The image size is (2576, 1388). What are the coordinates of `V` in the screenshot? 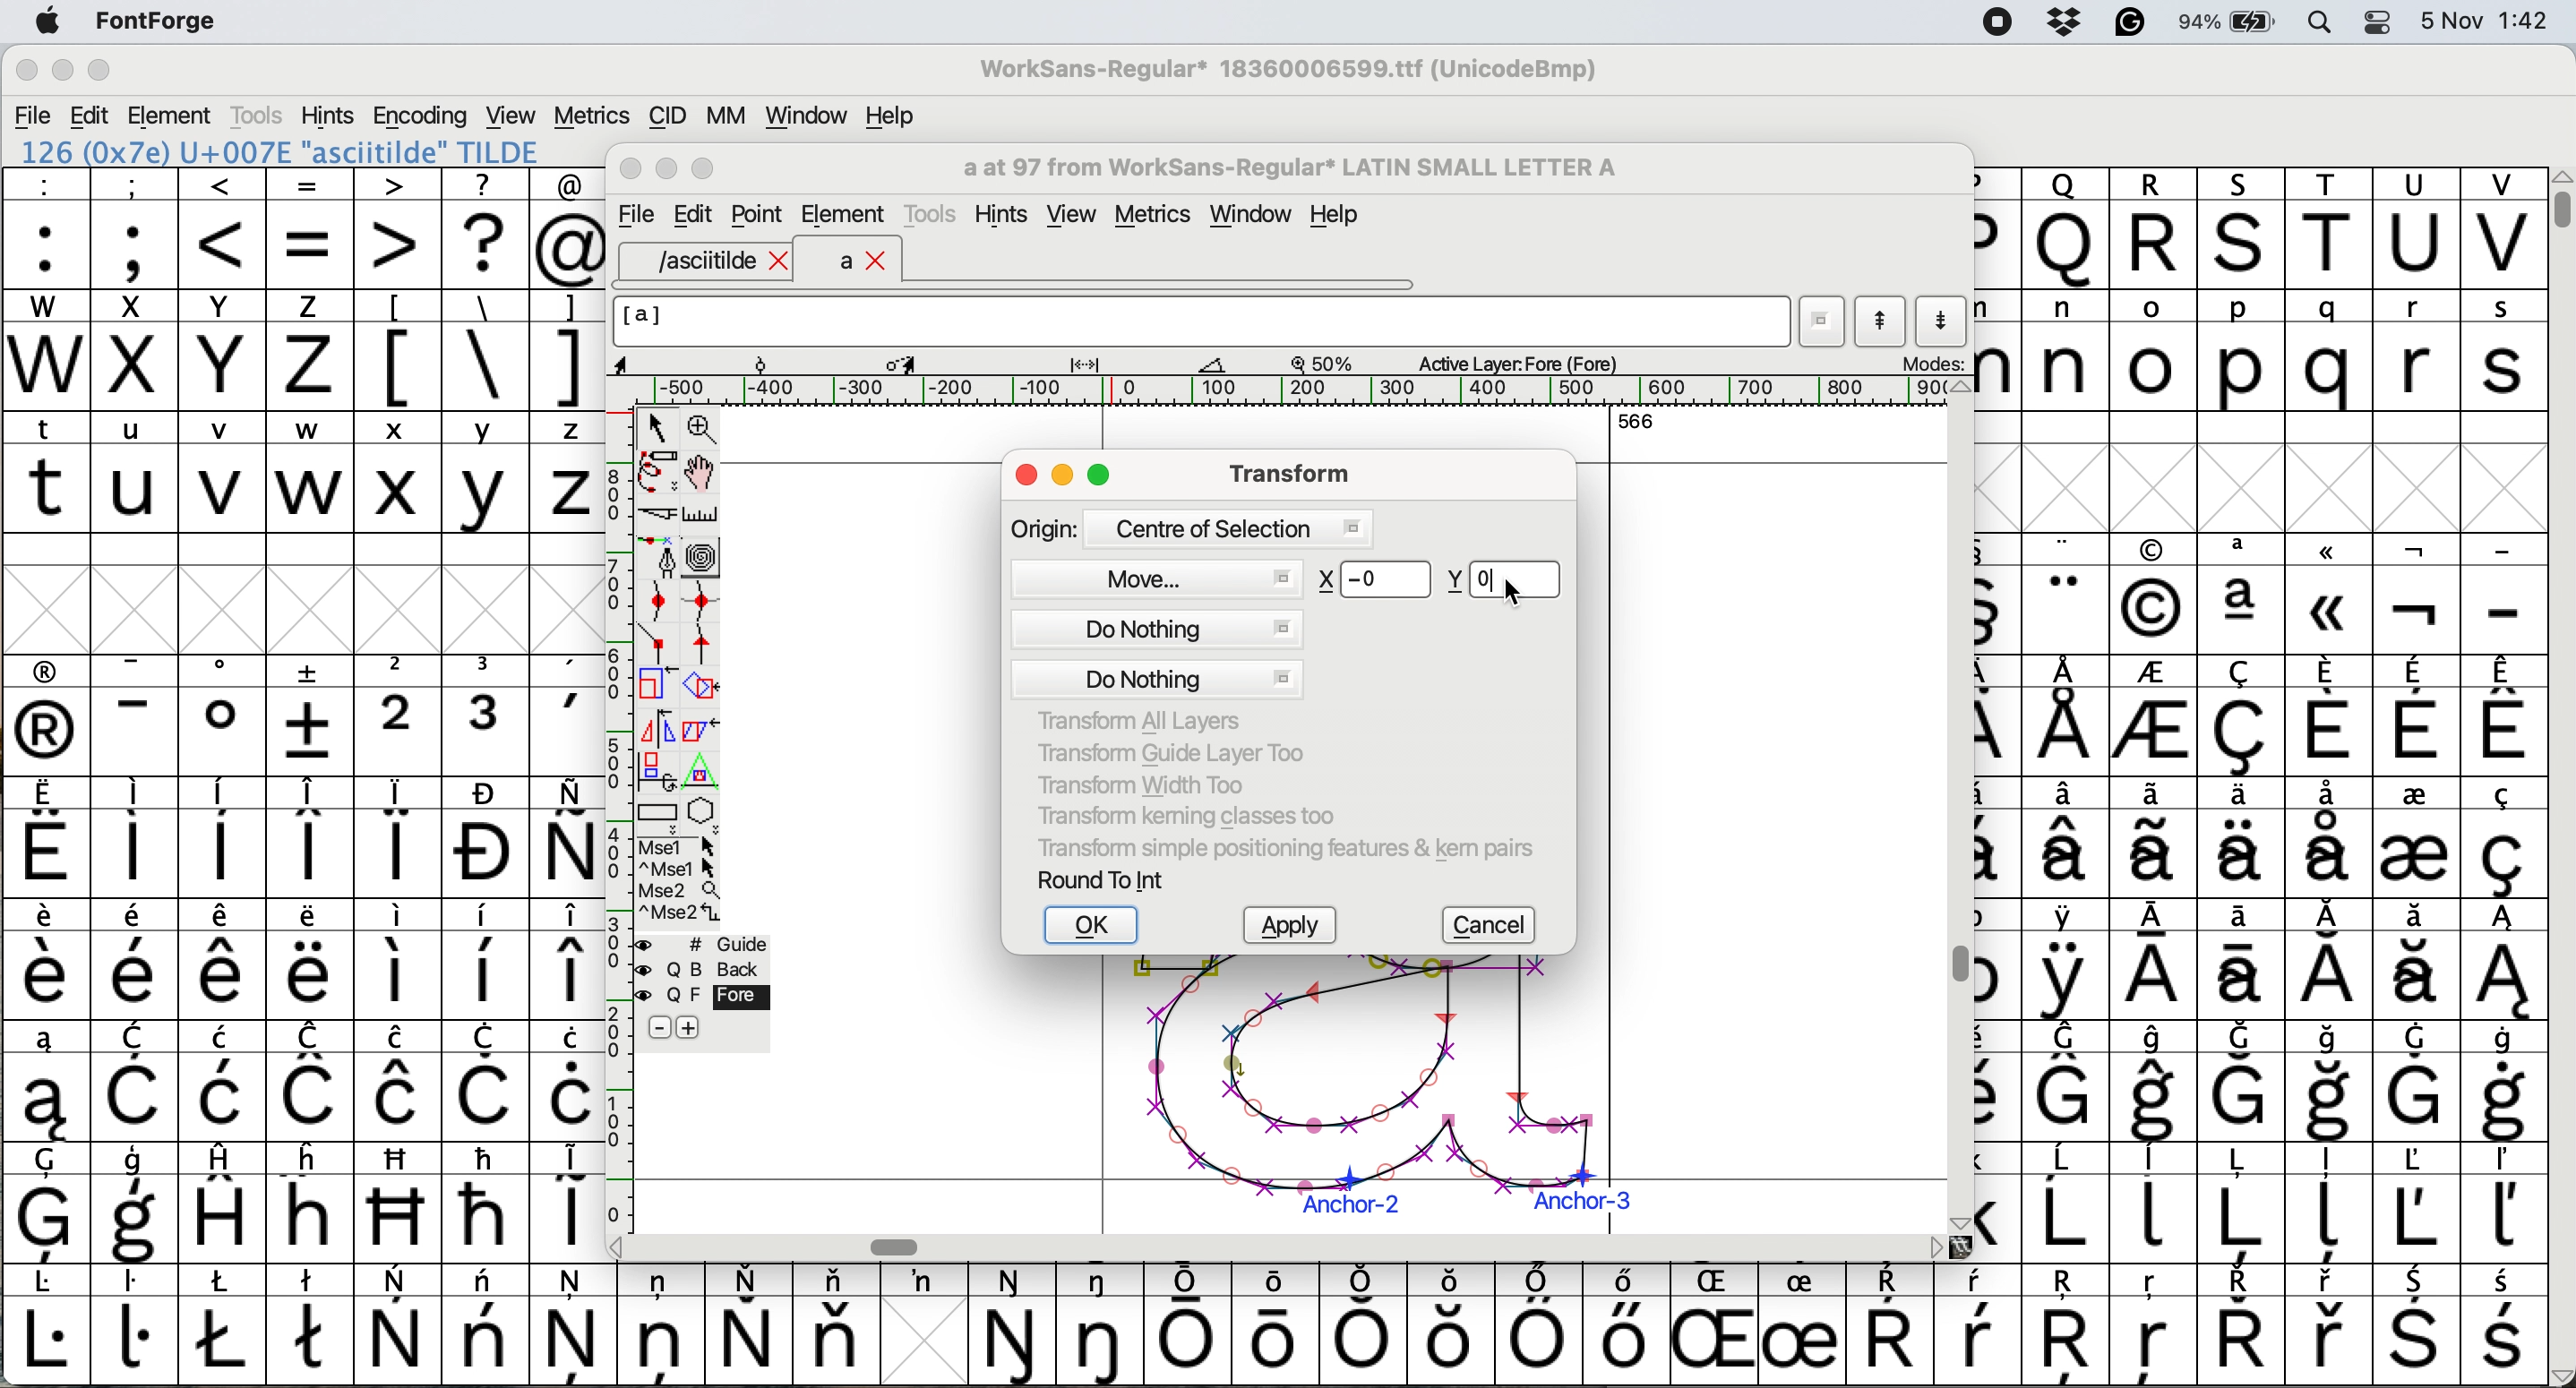 It's located at (2503, 229).